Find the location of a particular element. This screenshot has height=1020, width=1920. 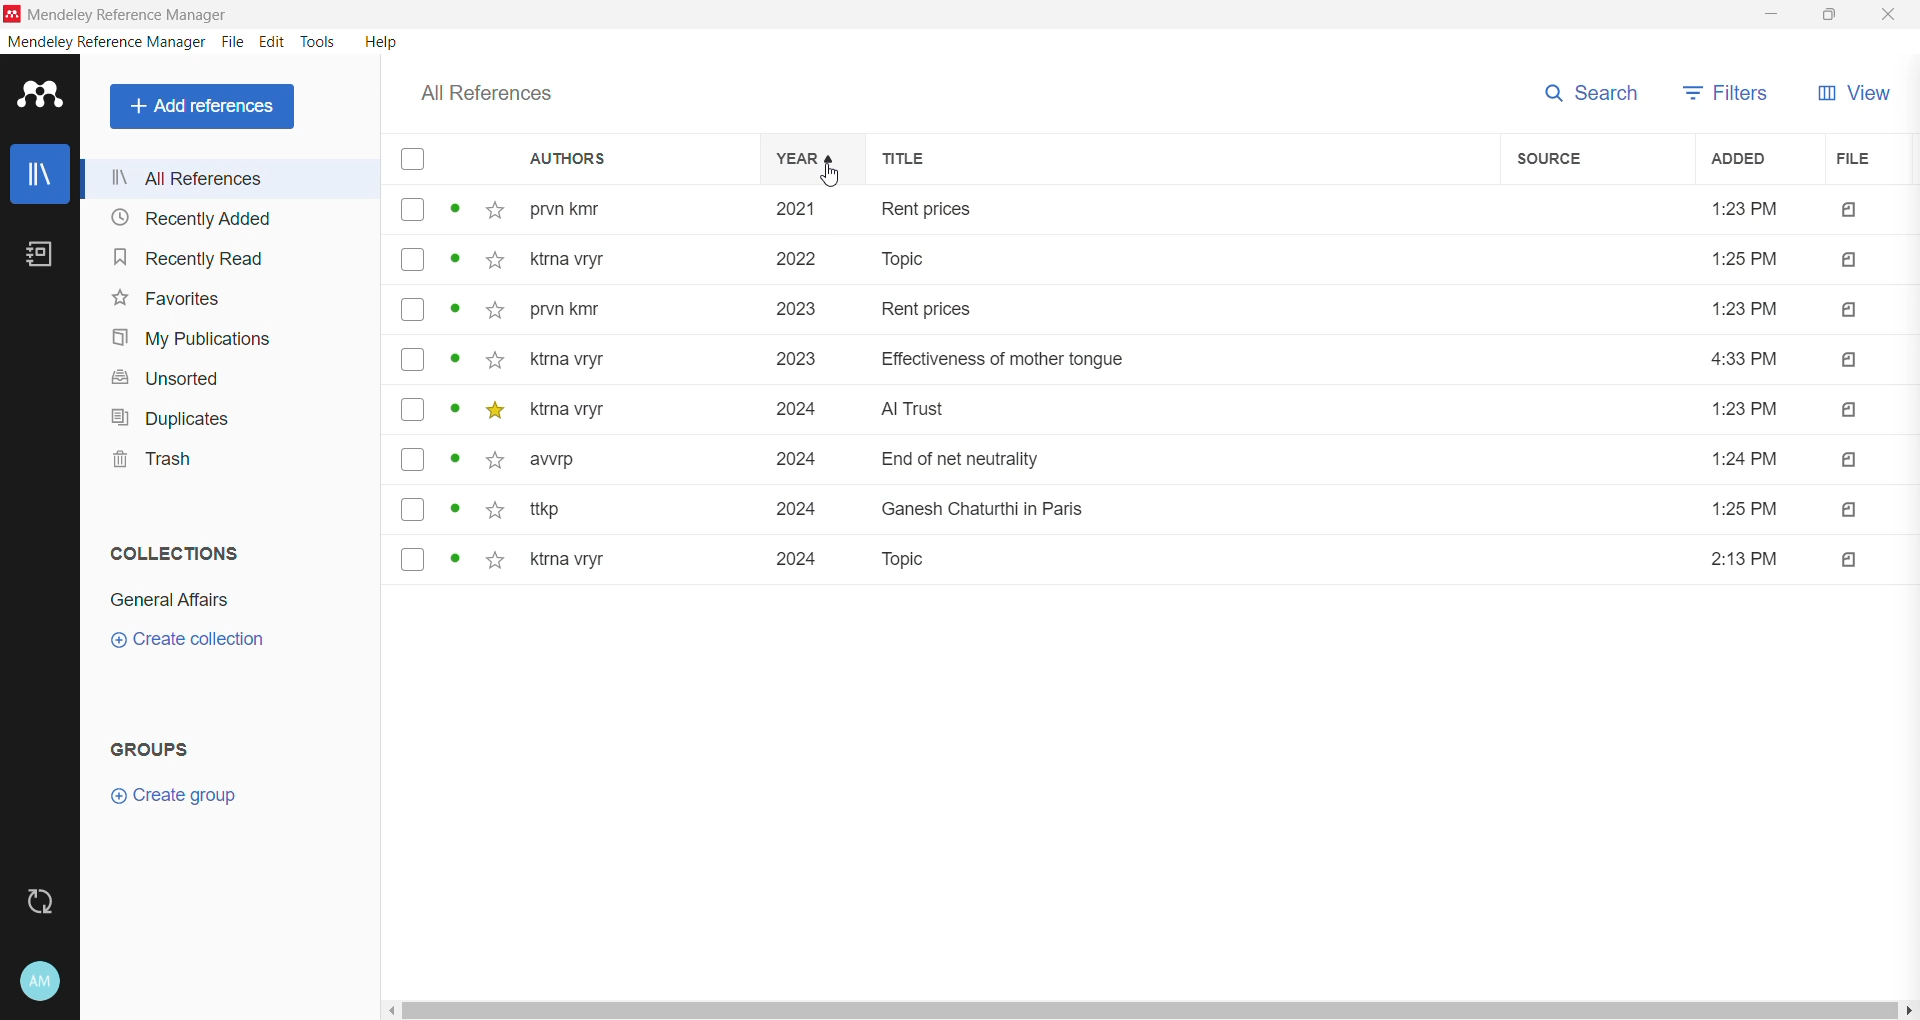

click to add to favorites is located at coordinates (496, 310).